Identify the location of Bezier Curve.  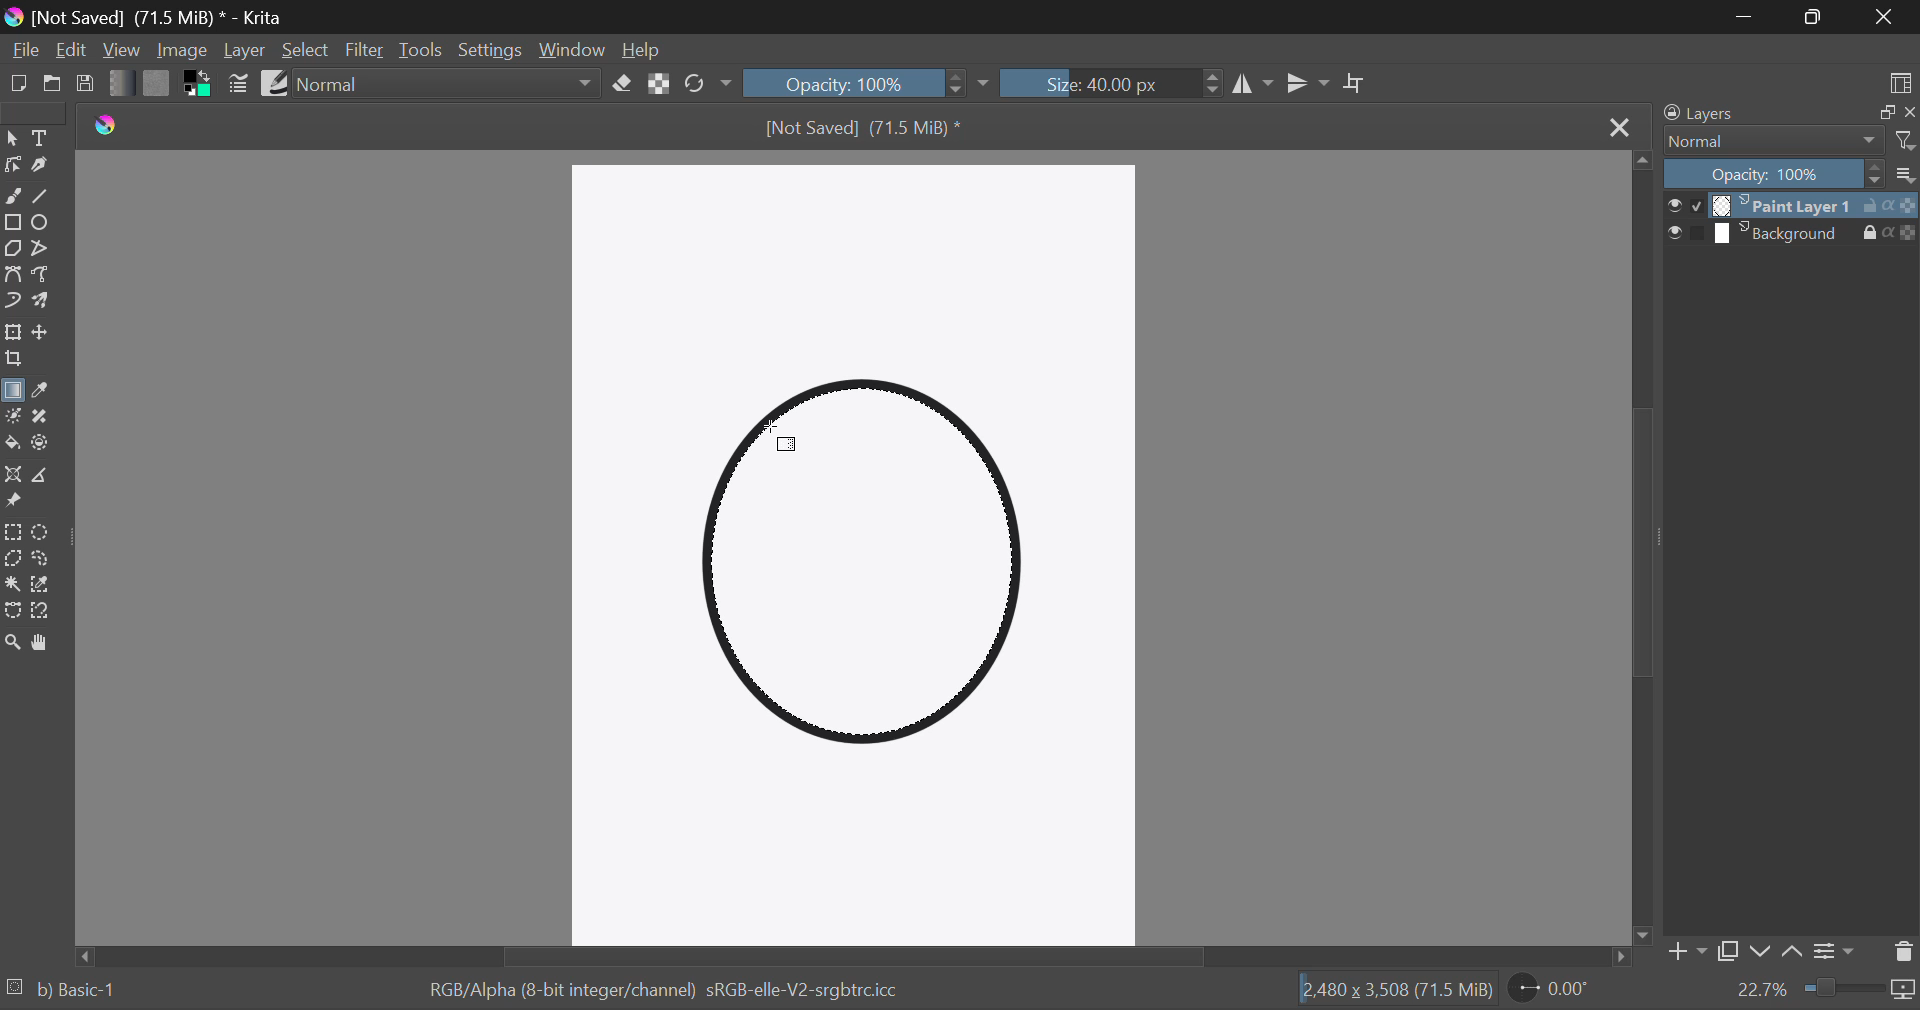
(13, 275).